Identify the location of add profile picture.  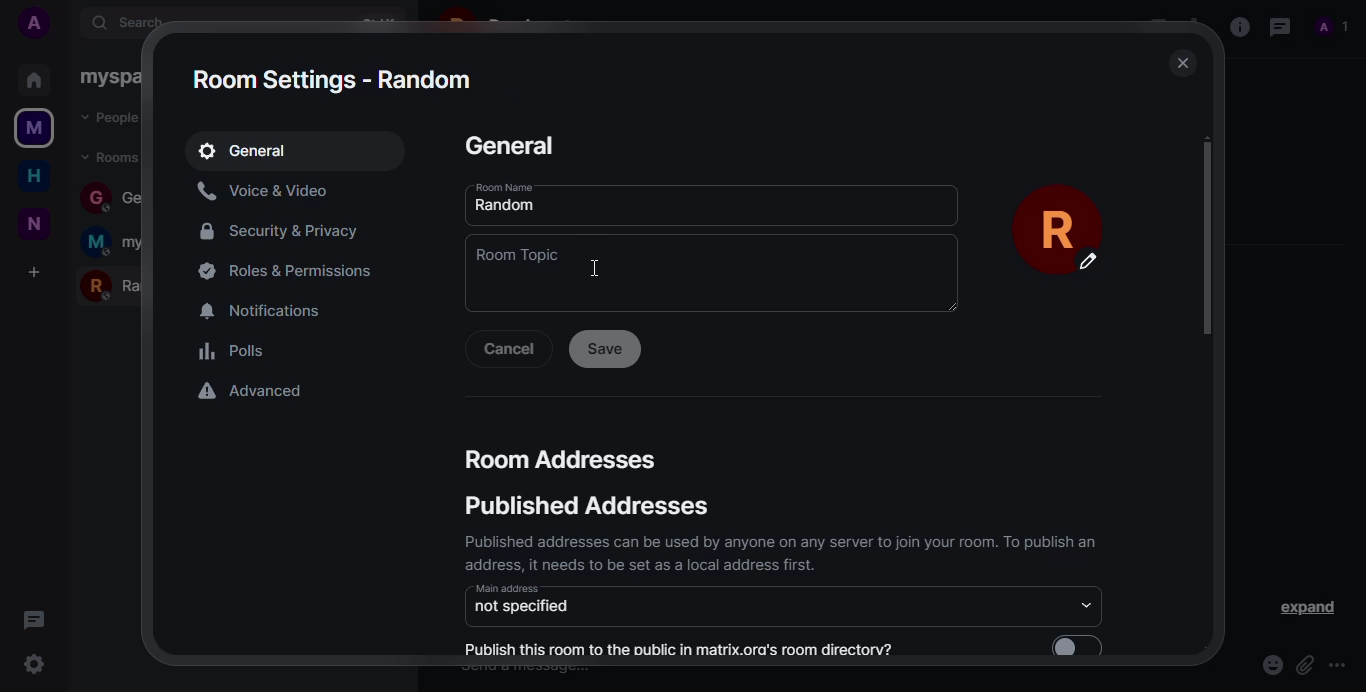
(40, 23).